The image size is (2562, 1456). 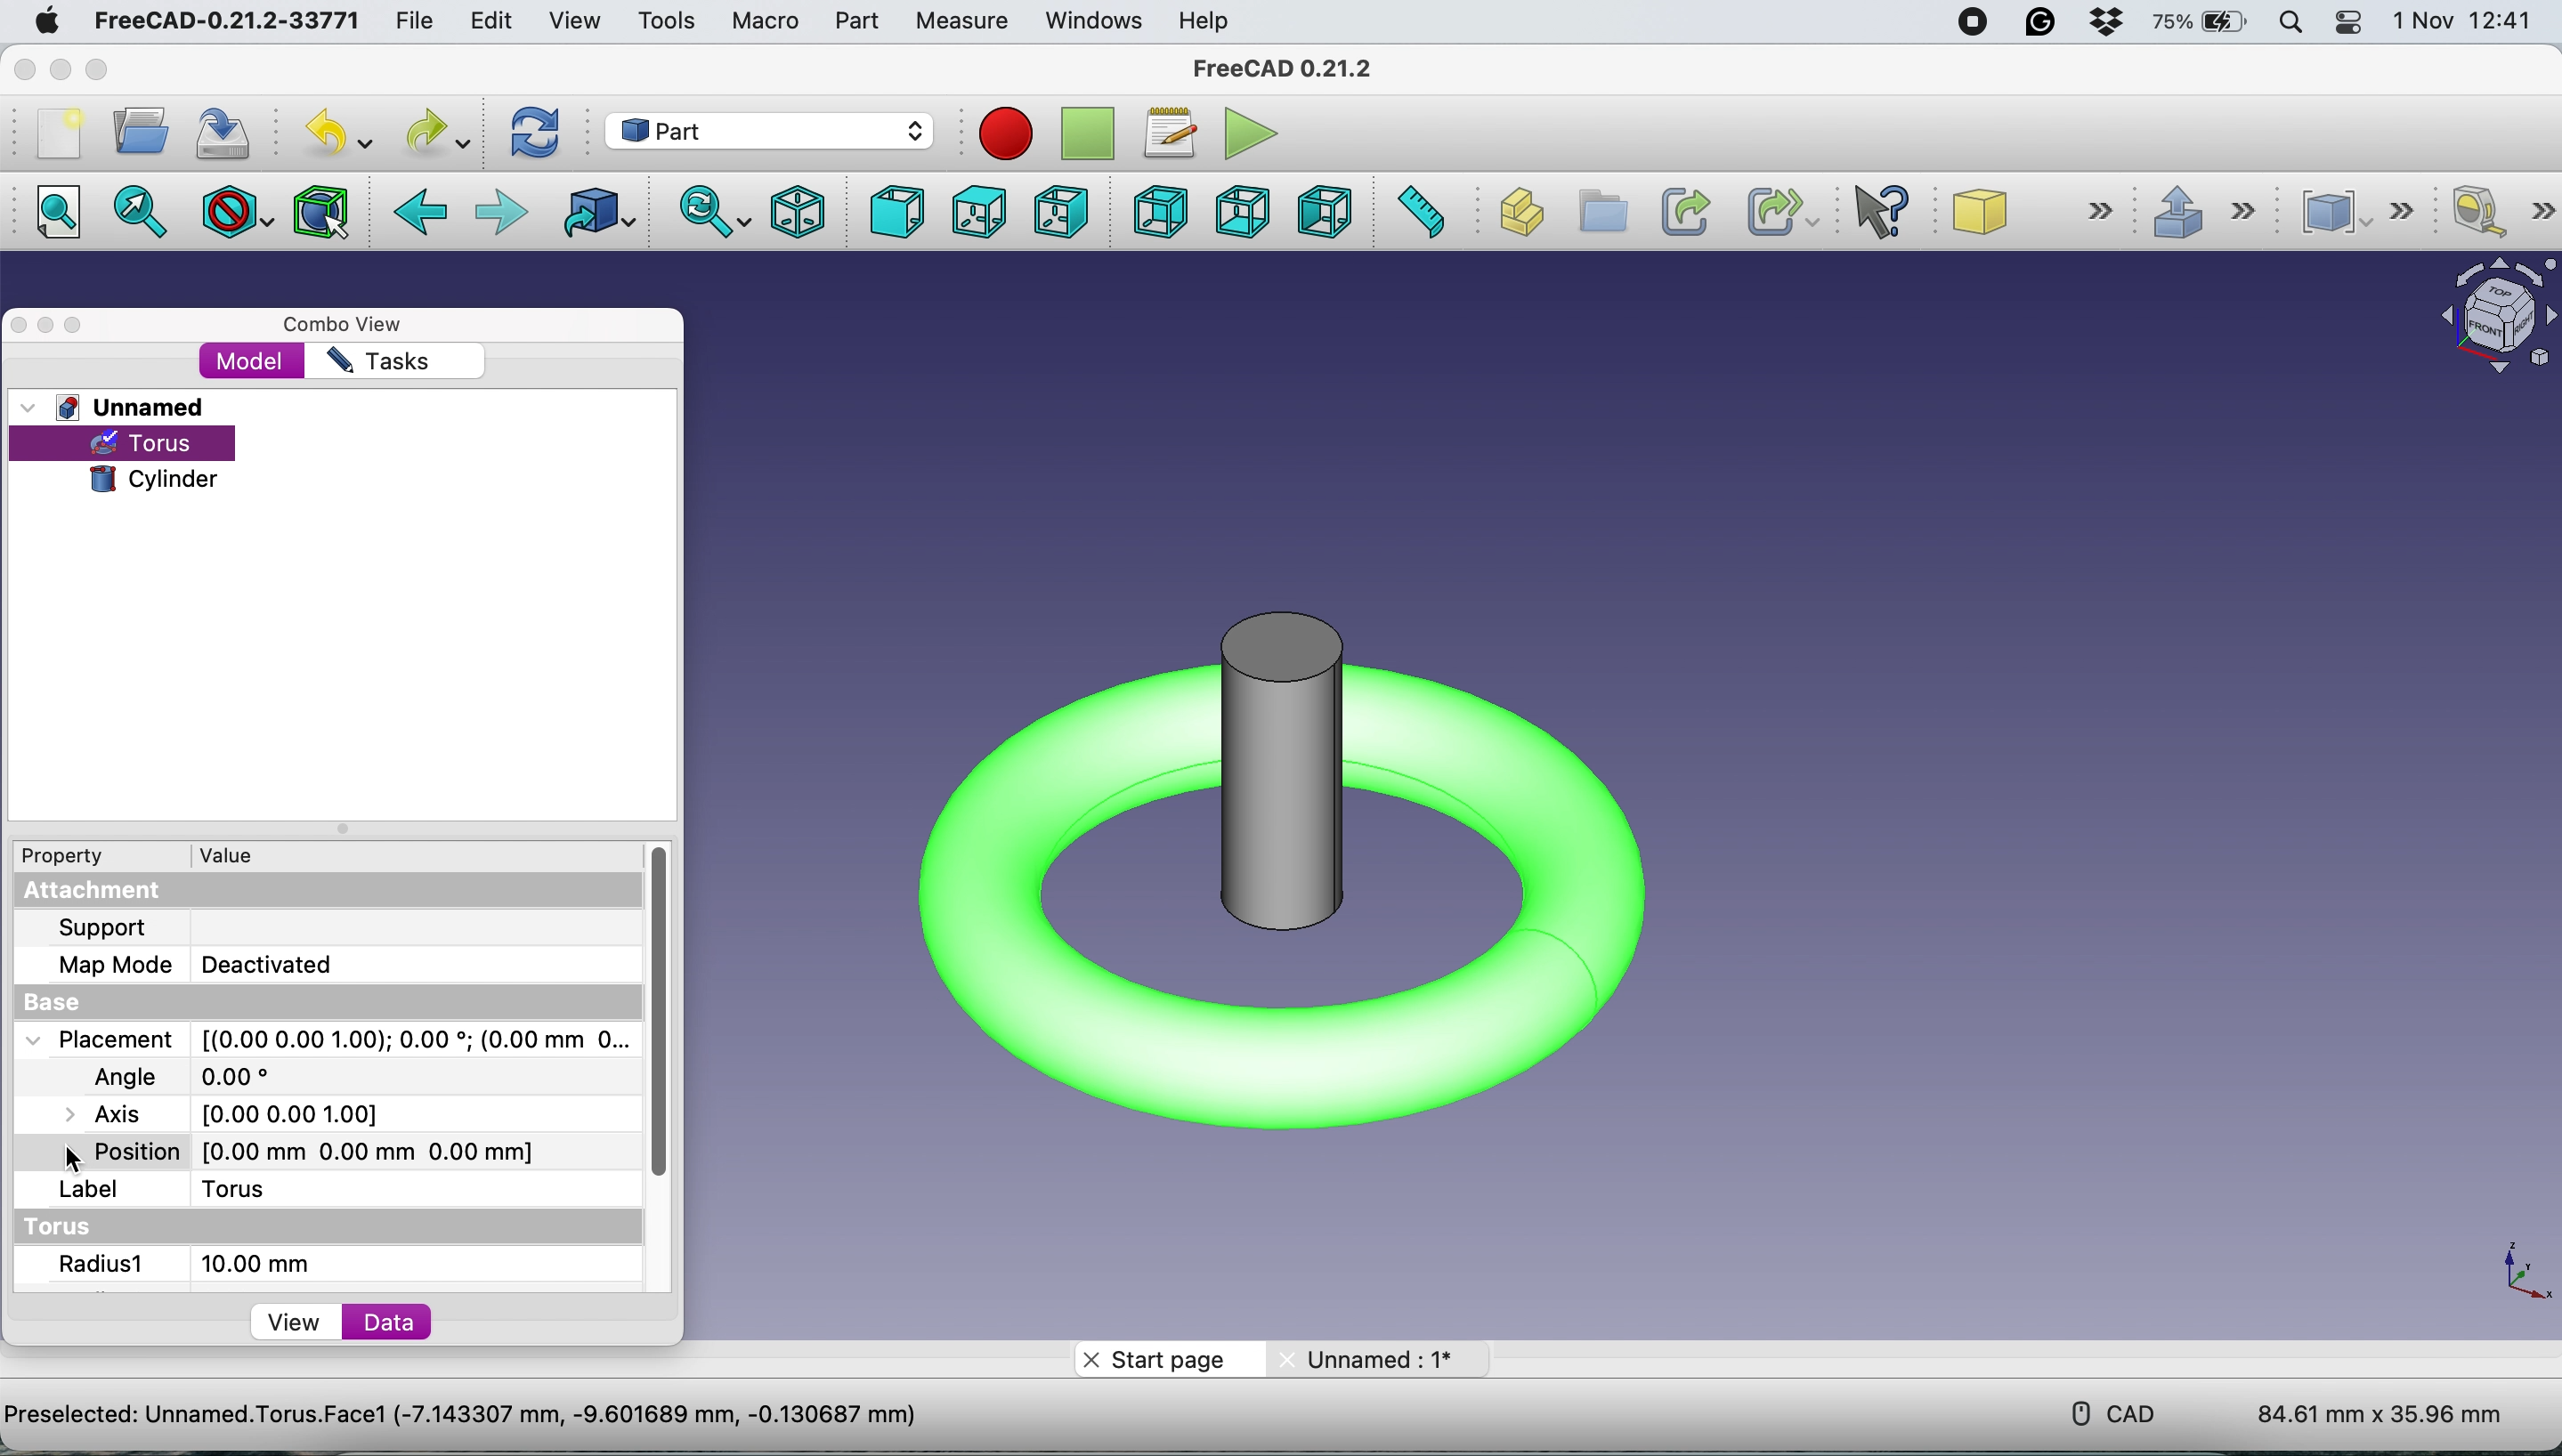 I want to click on bounding box, so click(x=324, y=211).